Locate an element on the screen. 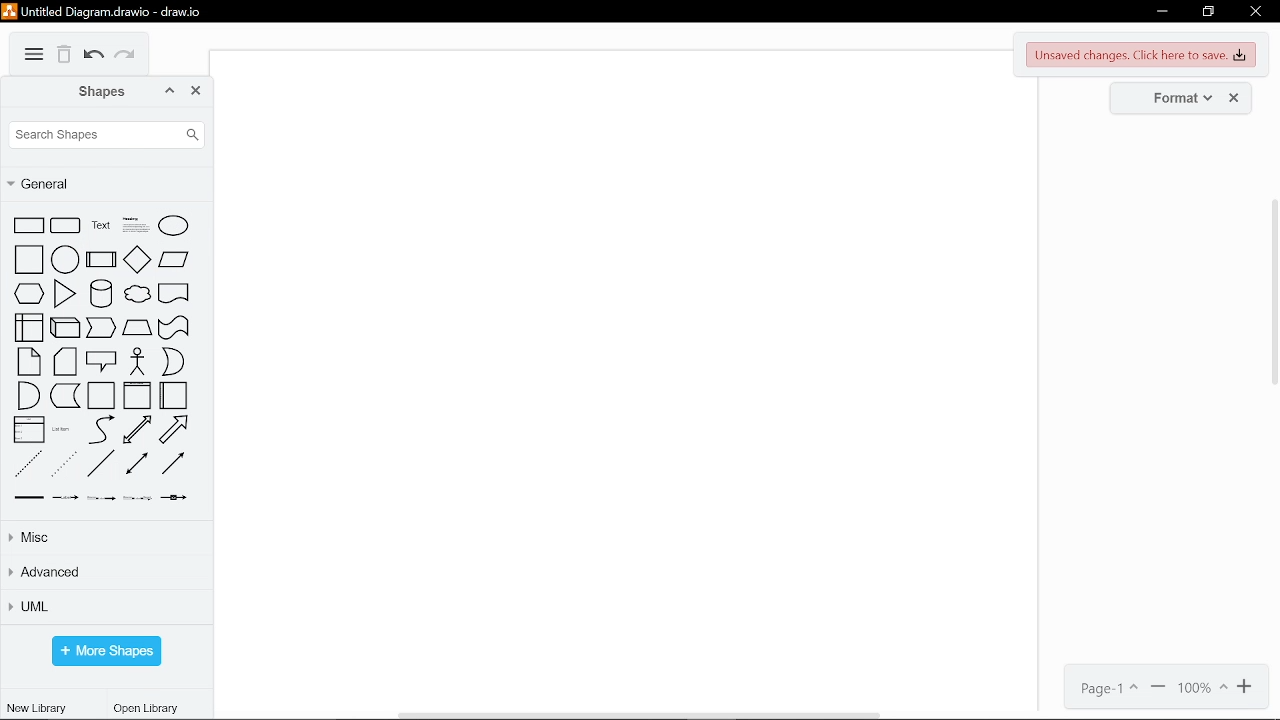 This screenshot has width=1280, height=720. new library is located at coordinates (36, 707).